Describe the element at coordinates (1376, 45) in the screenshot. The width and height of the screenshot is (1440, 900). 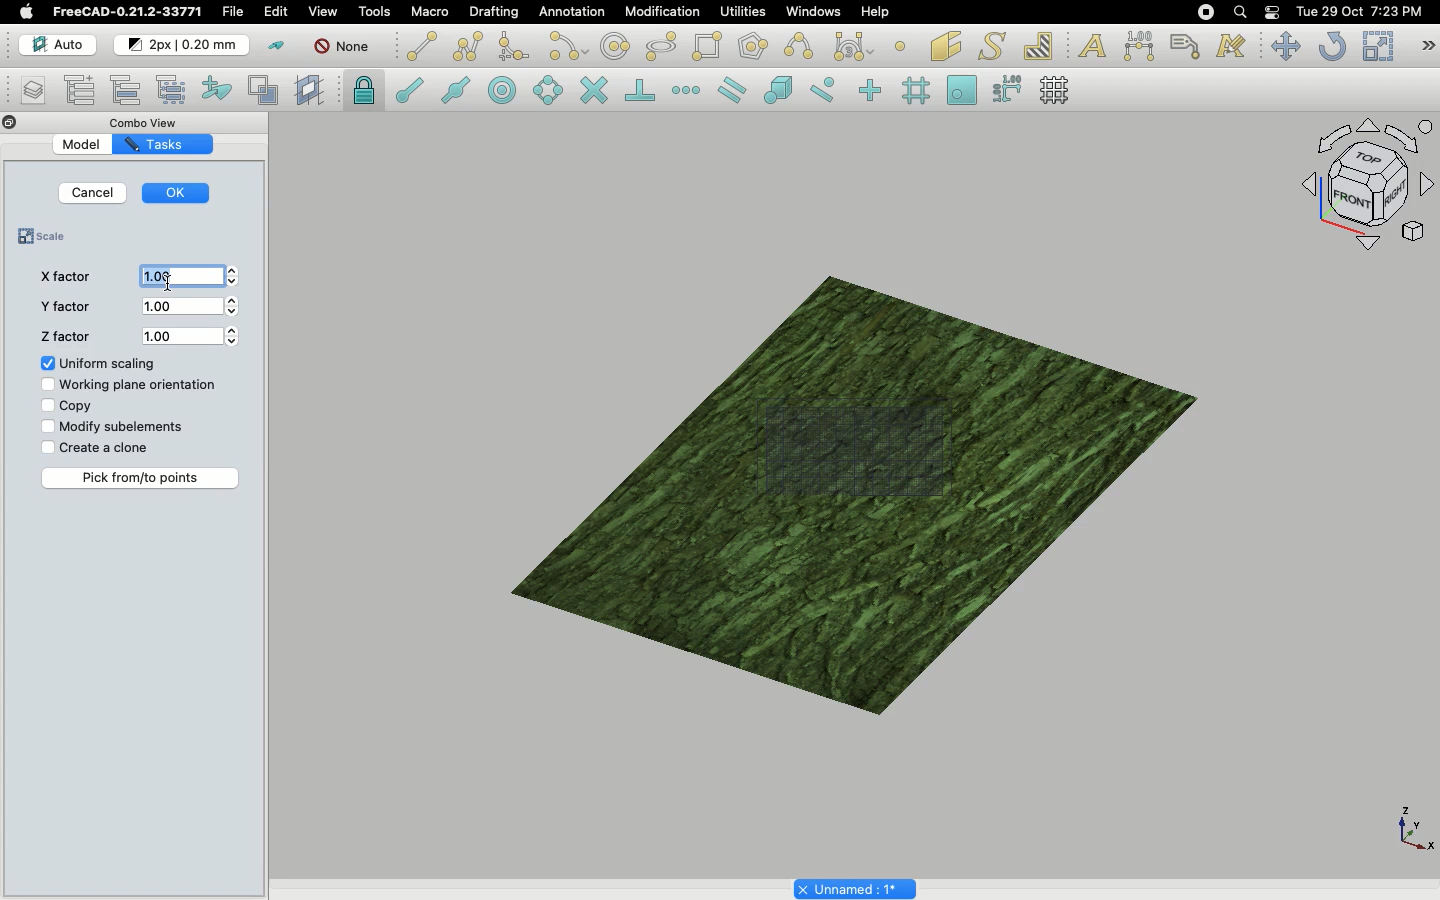
I see `Scale` at that location.